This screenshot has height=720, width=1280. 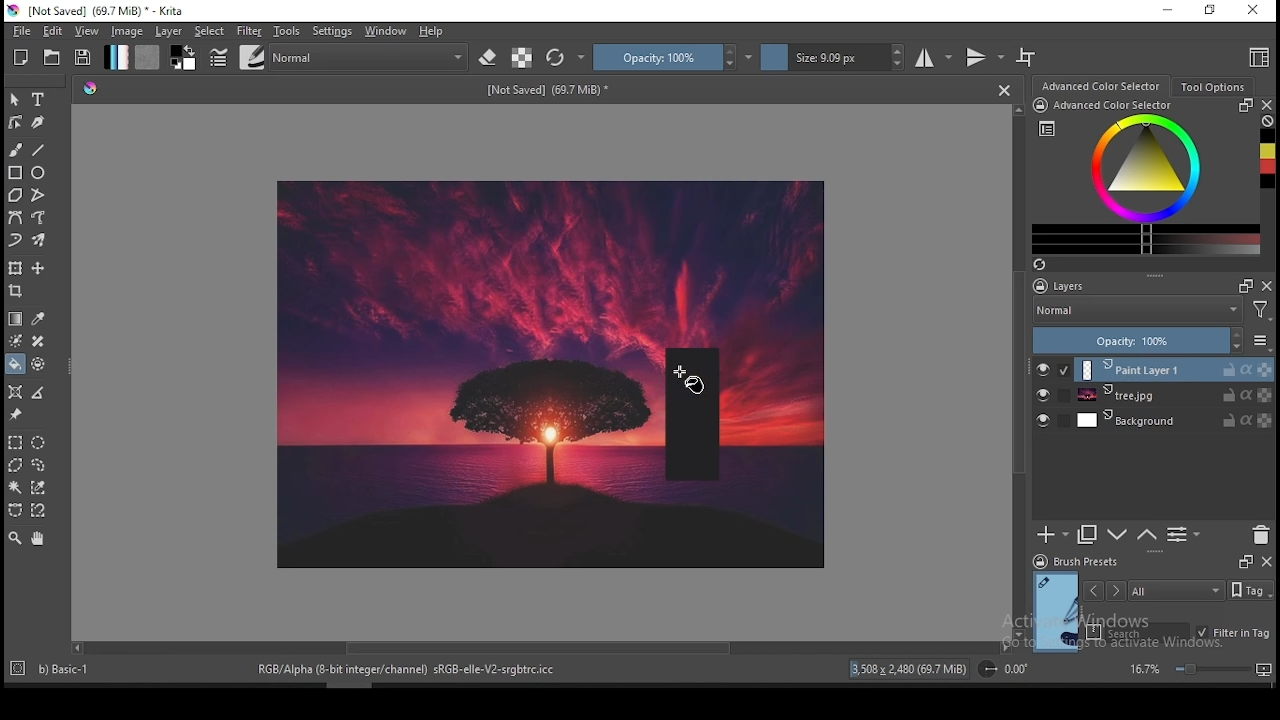 What do you see at coordinates (1088, 536) in the screenshot?
I see `duplicate layer` at bounding box center [1088, 536].